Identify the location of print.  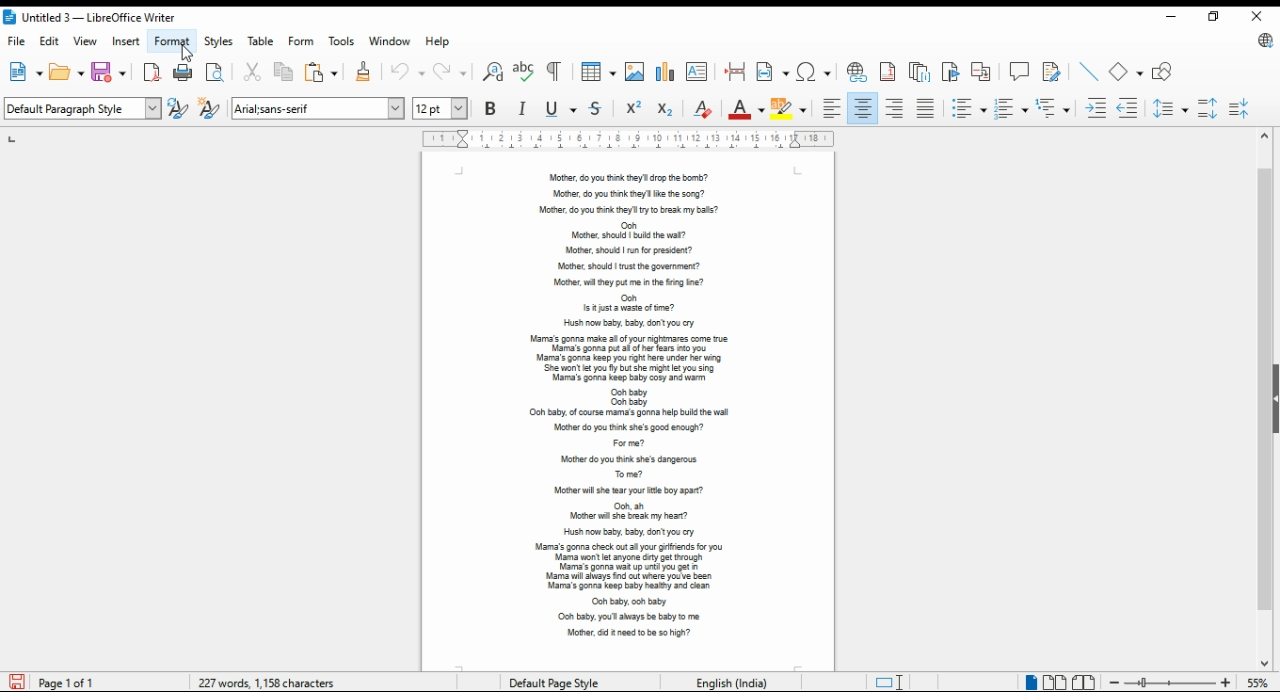
(185, 72).